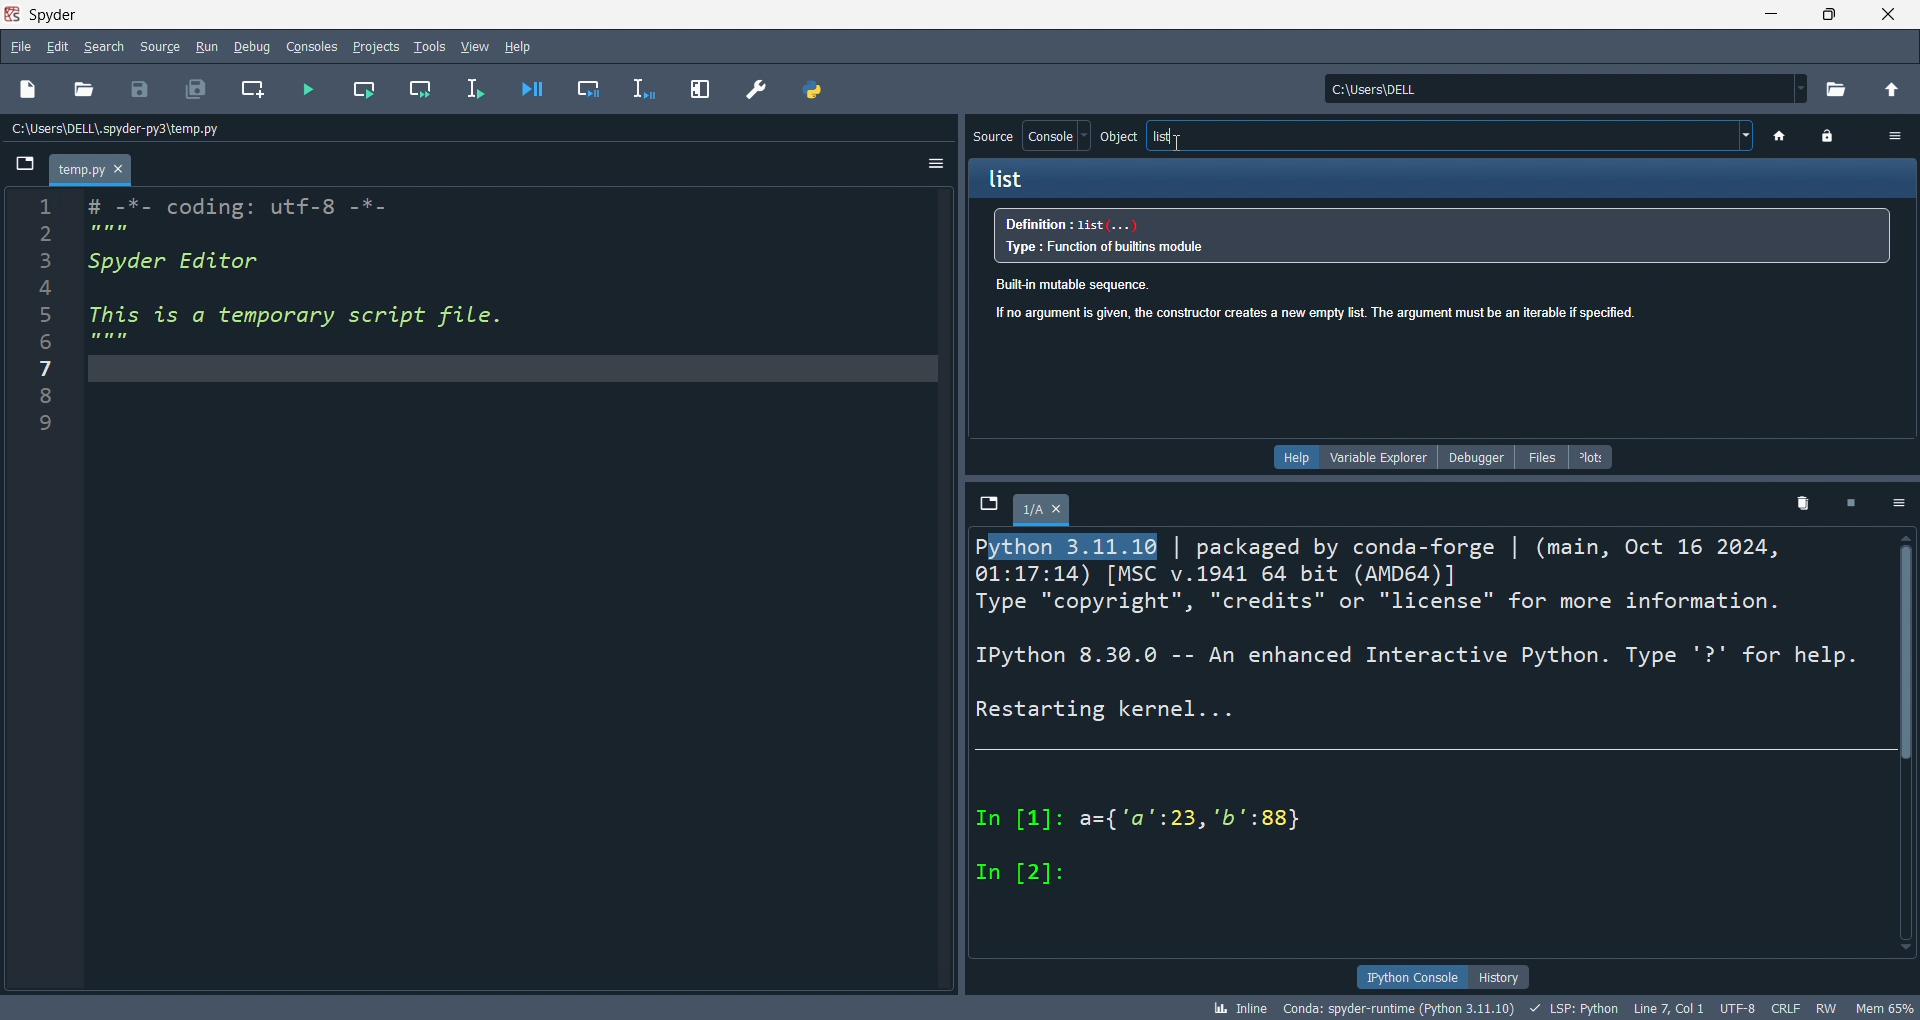 The width and height of the screenshot is (1920, 1020). I want to click on CRLF, so click(1786, 1007).